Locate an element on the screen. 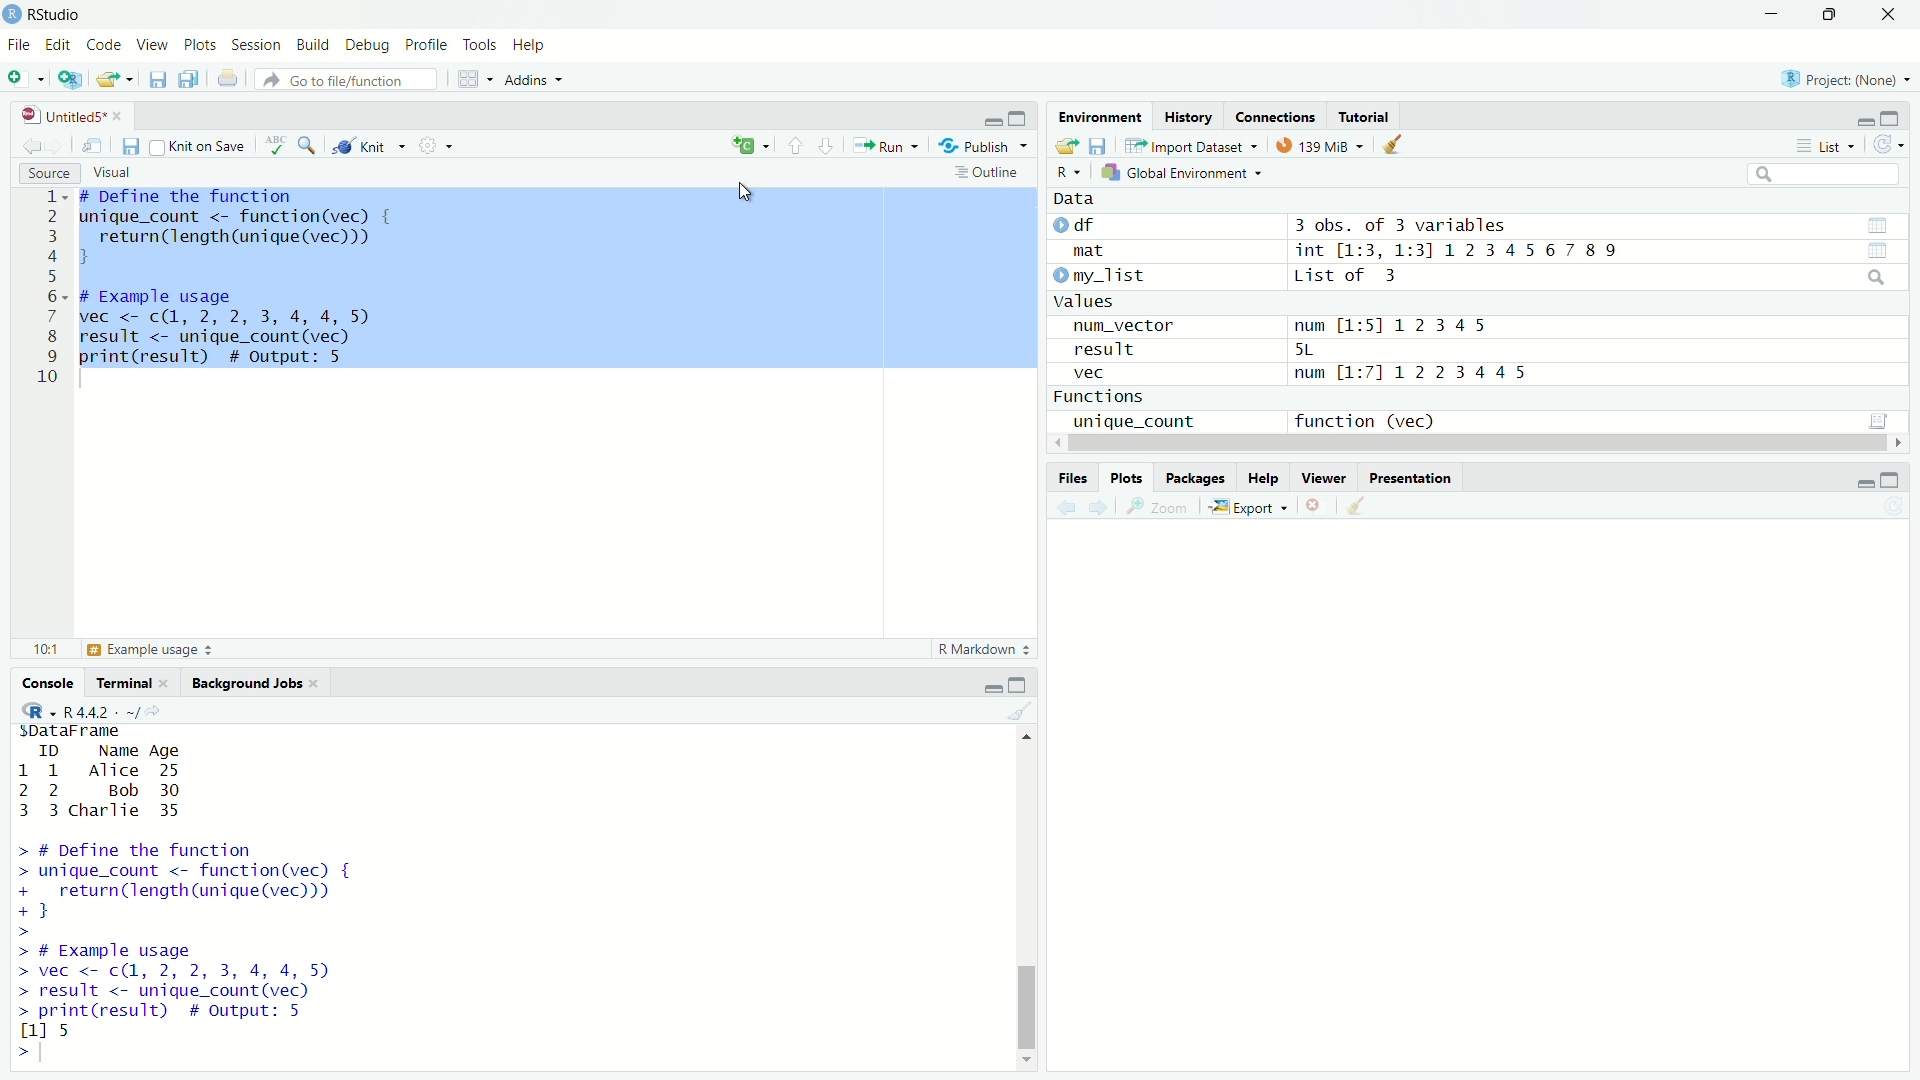  Import Dataset is located at coordinates (1189, 146).